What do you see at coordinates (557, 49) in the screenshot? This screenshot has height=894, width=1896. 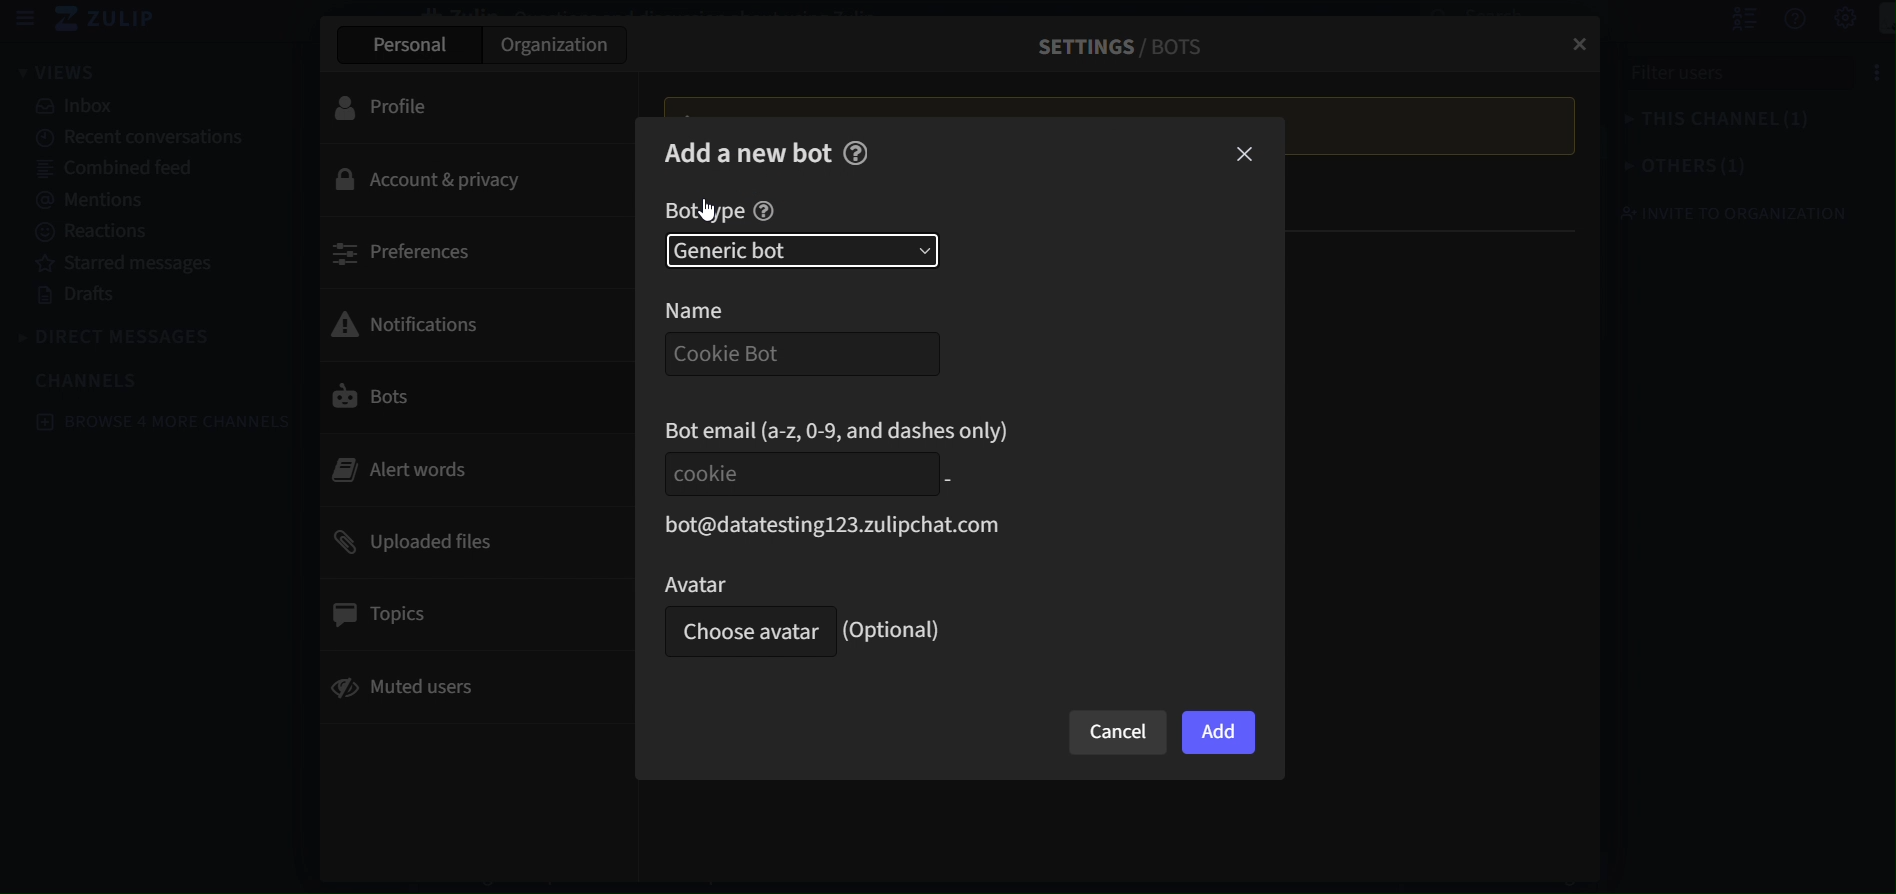 I see `organization` at bounding box center [557, 49].